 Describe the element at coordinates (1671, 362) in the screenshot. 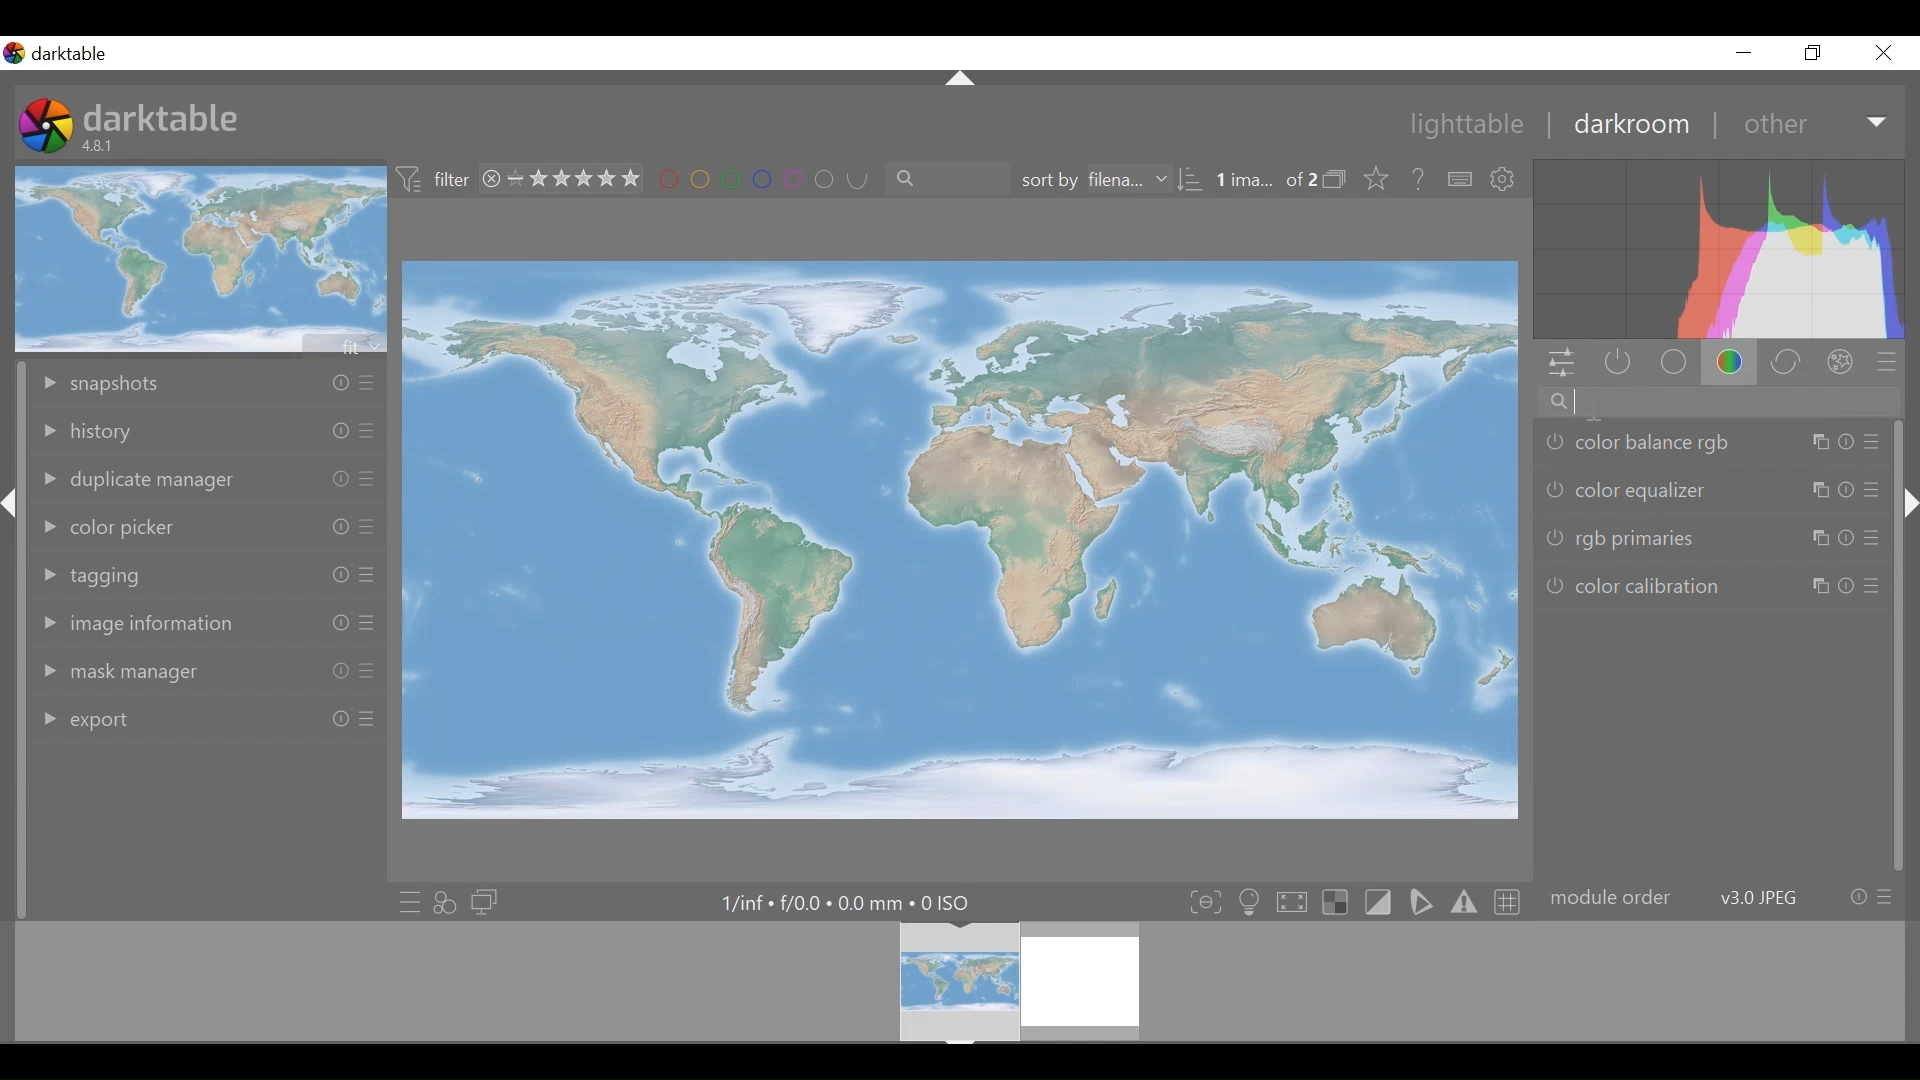

I see `base` at that location.